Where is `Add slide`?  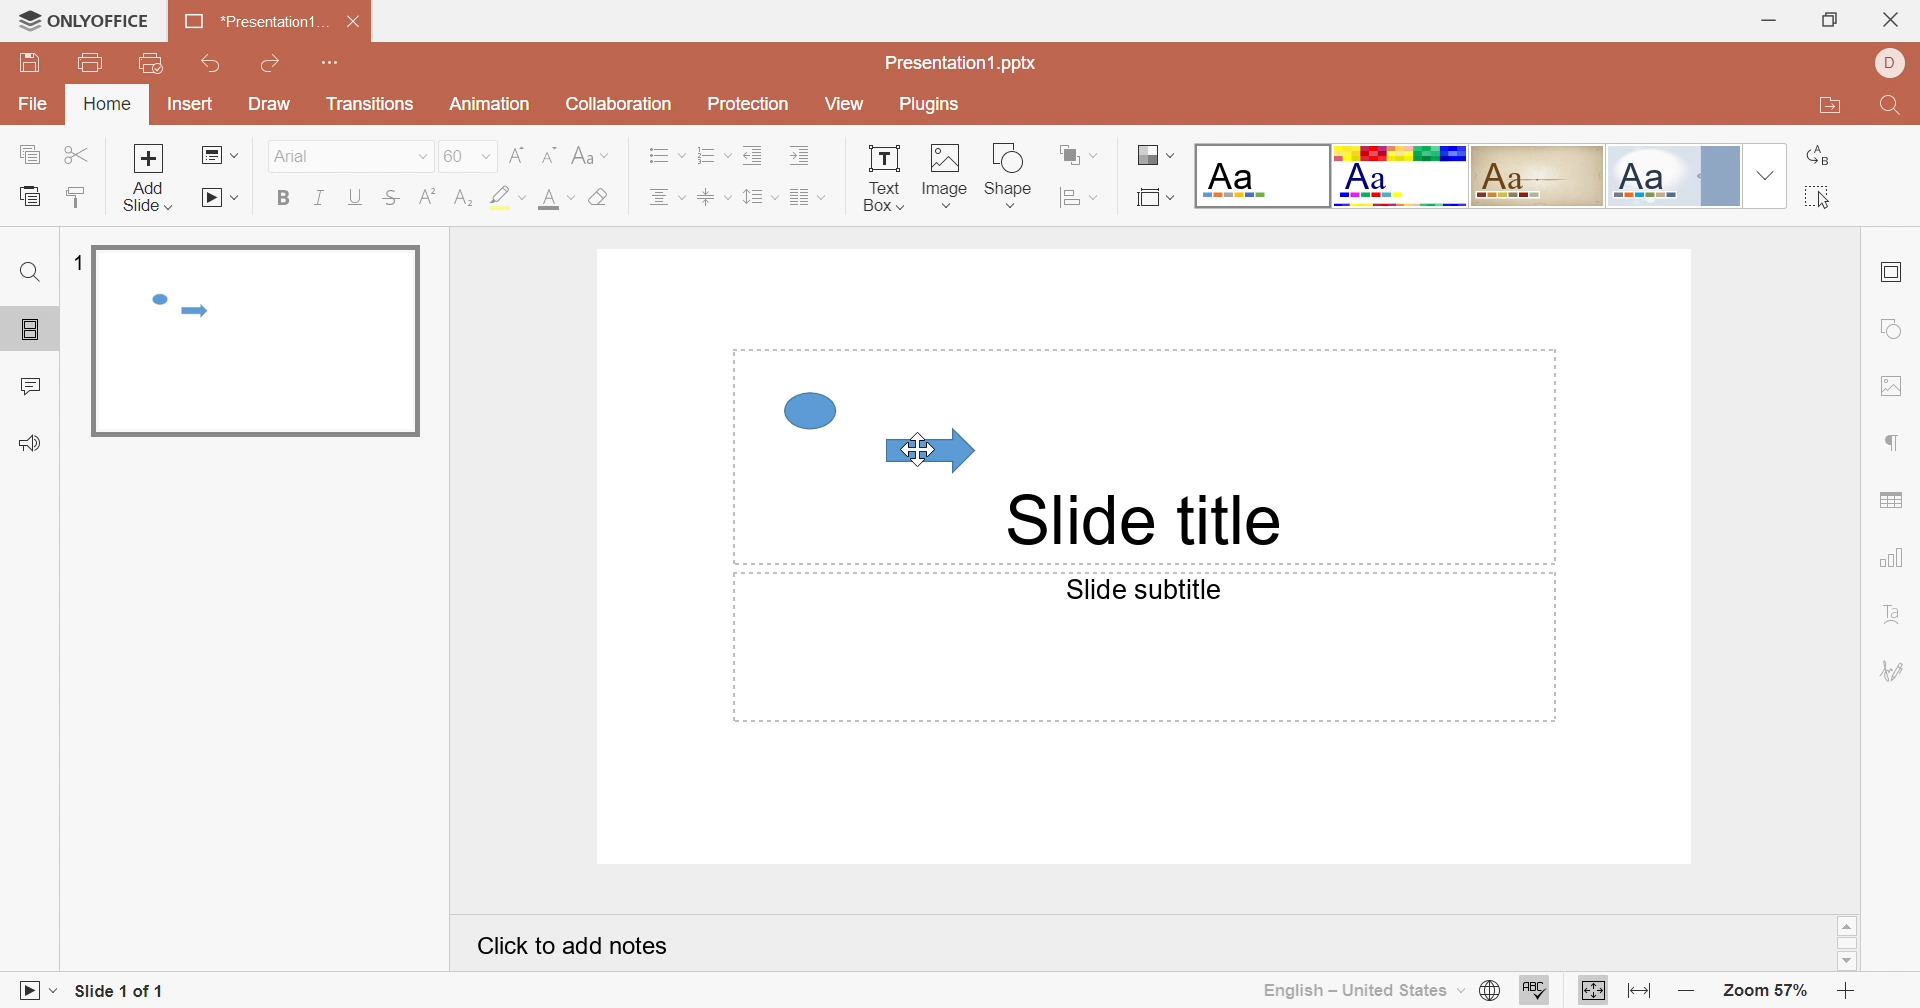 Add slide is located at coordinates (146, 180).